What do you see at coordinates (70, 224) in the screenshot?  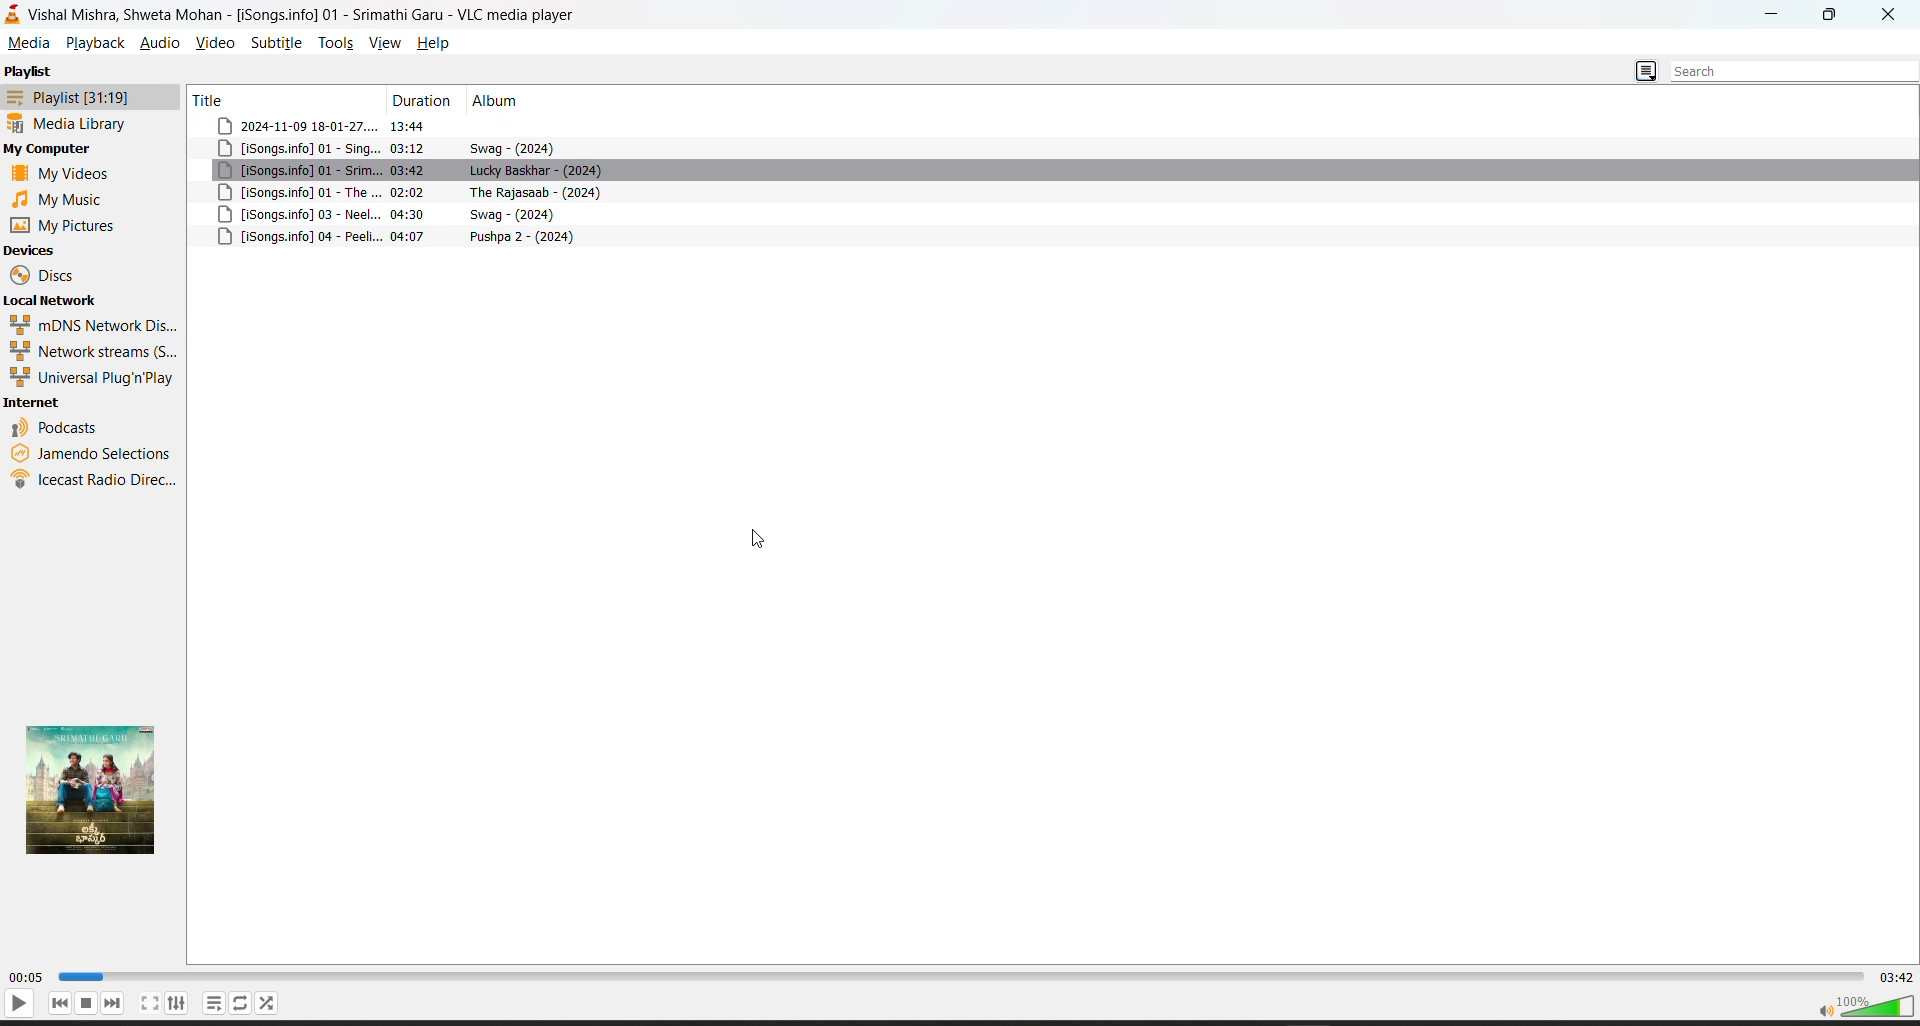 I see `pictures` at bounding box center [70, 224].